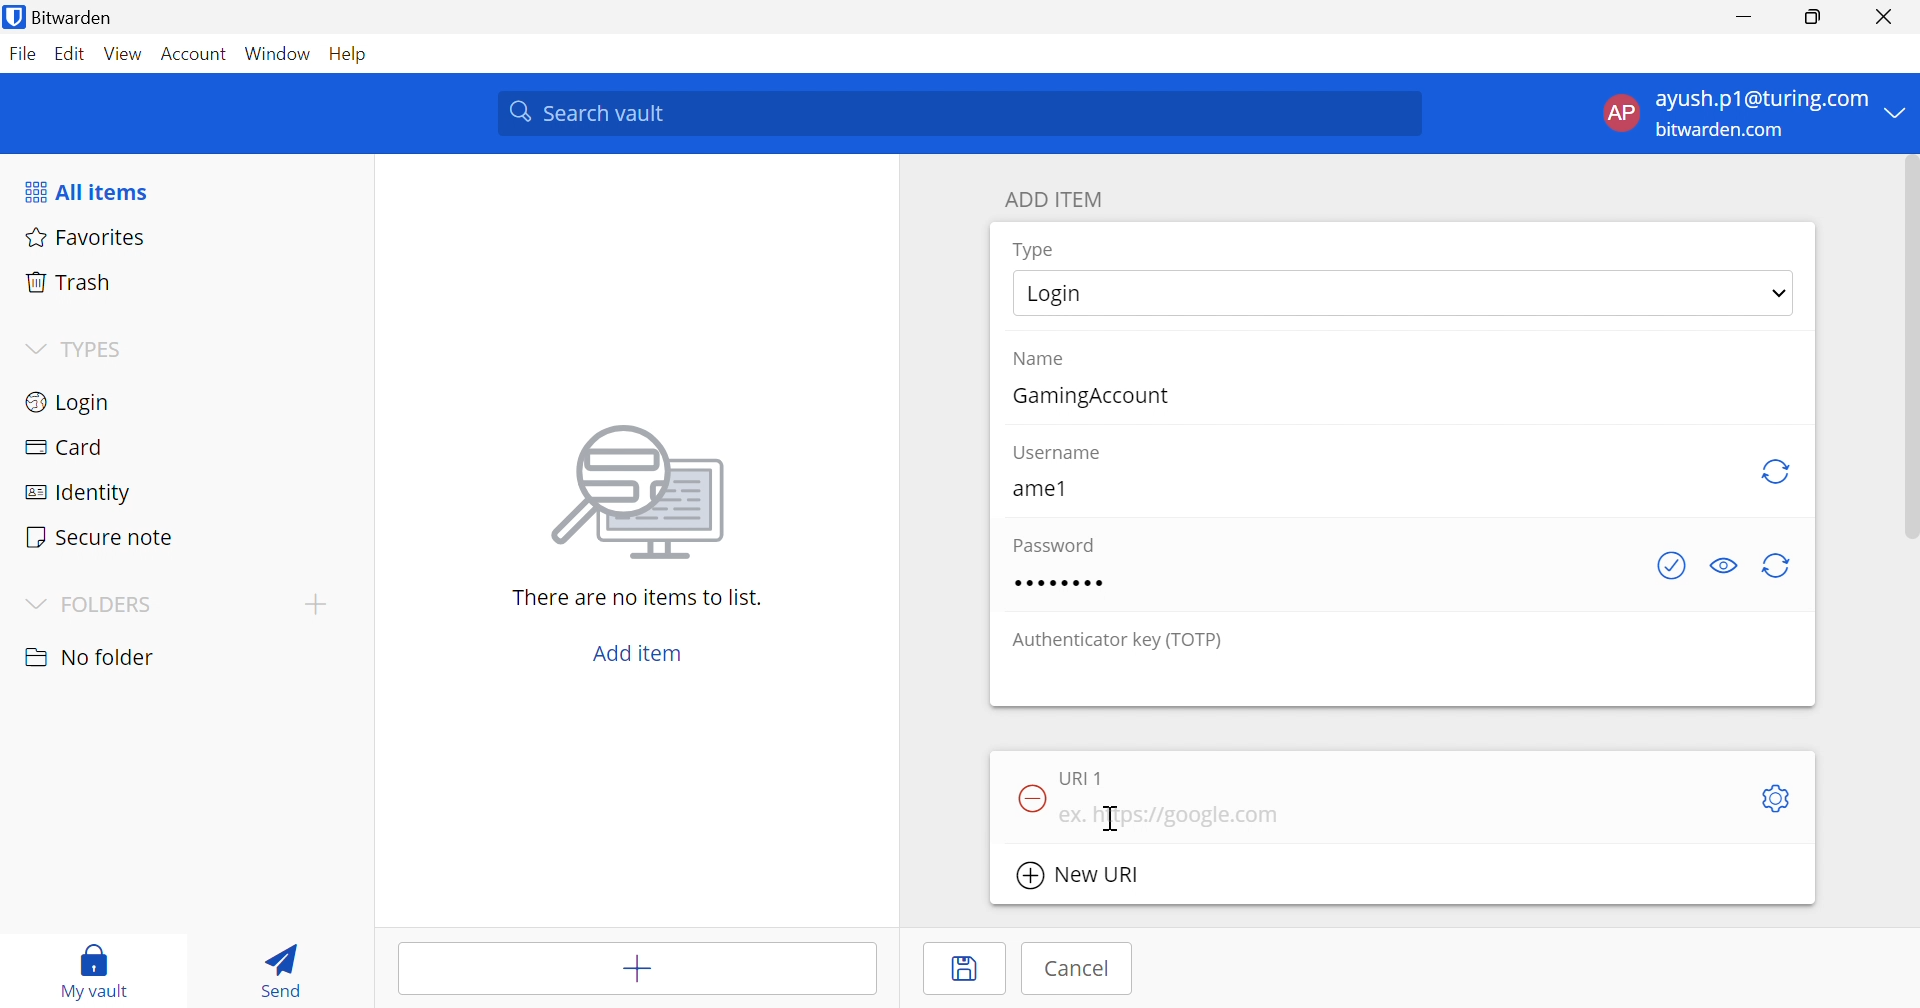 This screenshot has height=1008, width=1920. What do you see at coordinates (347, 54) in the screenshot?
I see `Help` at bounding box center [347, 54].